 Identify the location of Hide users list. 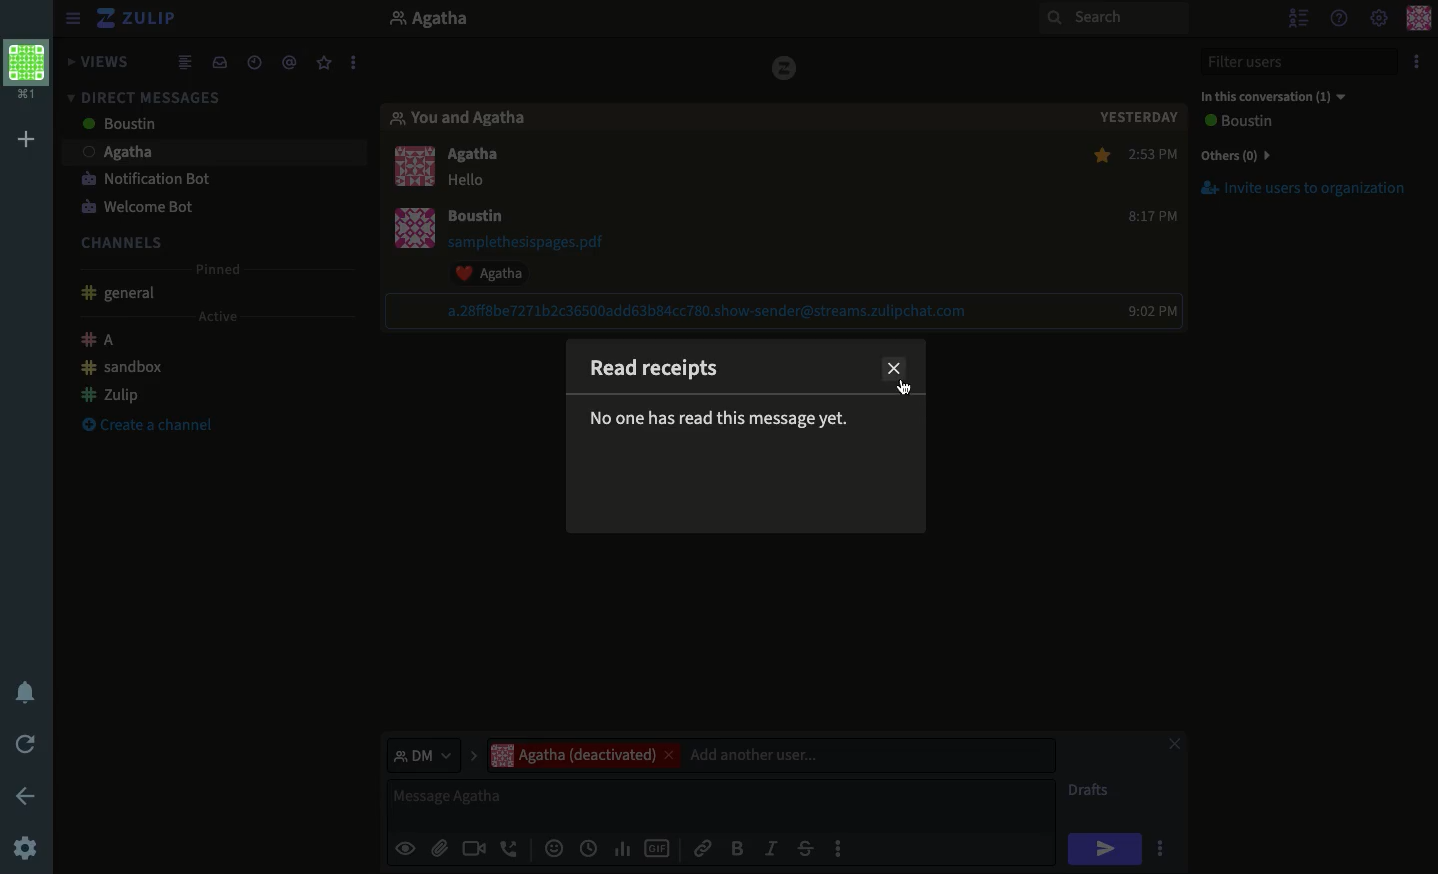
(1298, 16).